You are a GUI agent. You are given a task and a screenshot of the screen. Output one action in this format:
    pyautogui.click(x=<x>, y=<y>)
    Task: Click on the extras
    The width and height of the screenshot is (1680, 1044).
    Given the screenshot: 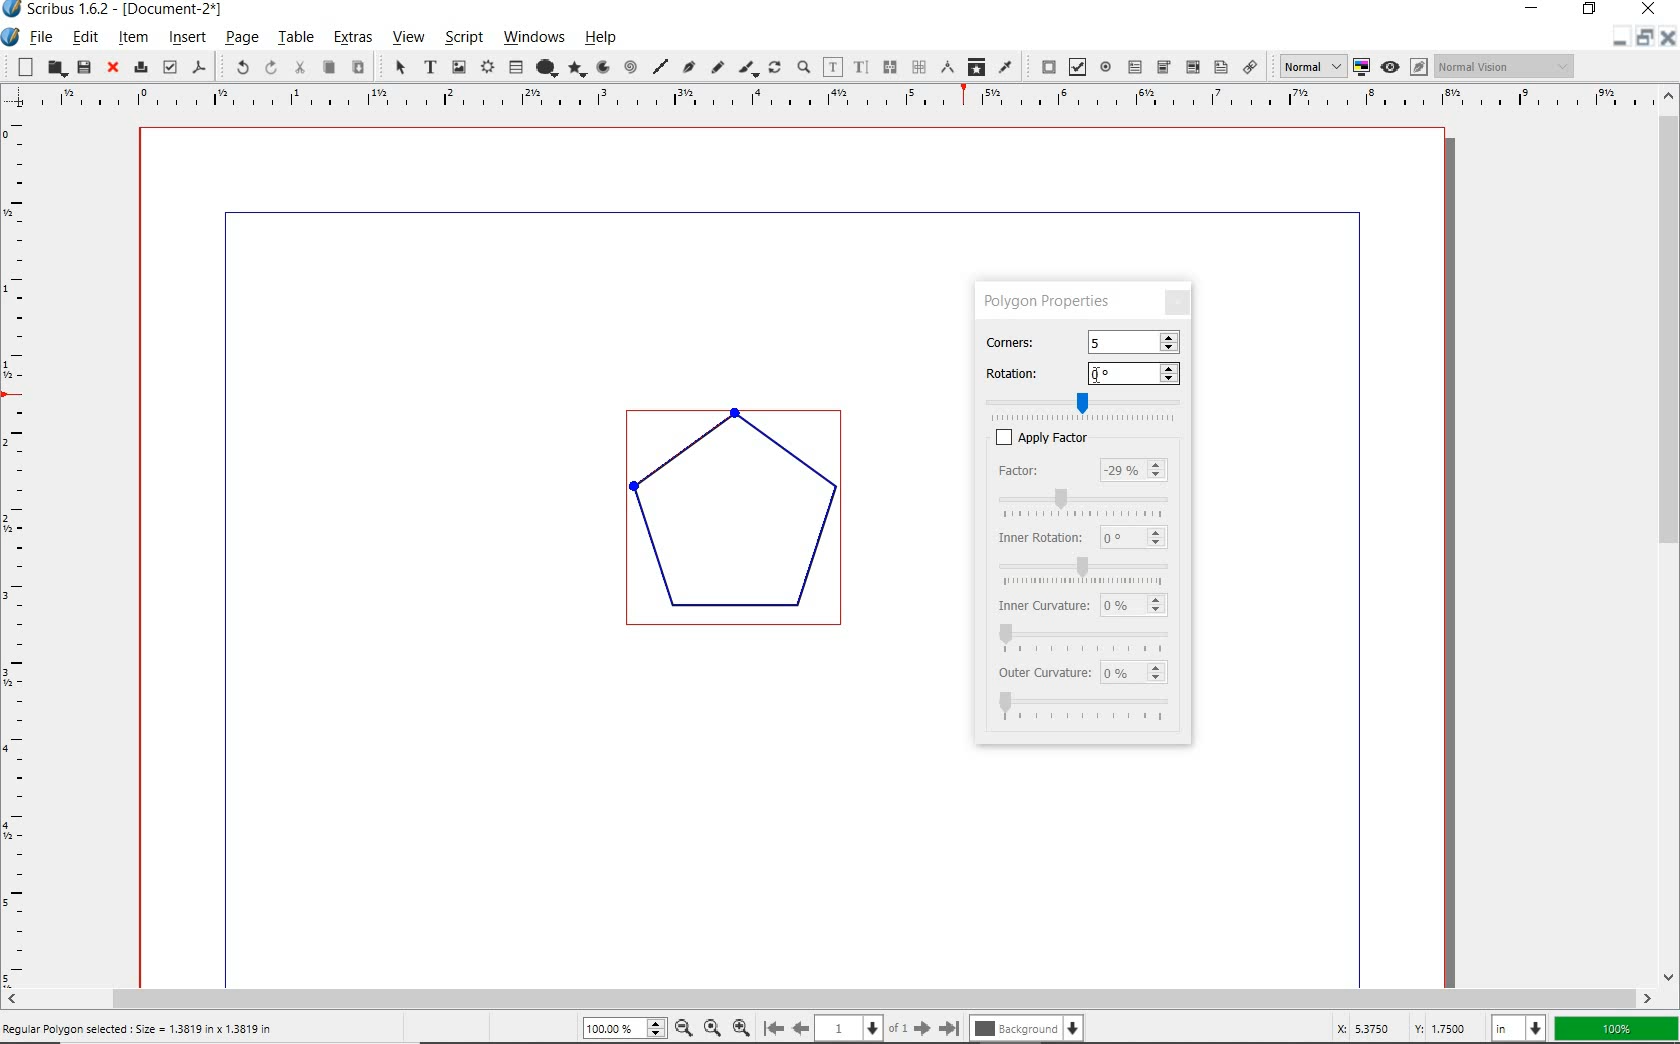 What is the action you would take?
    pyautogui.click(x=349, y=37)
    